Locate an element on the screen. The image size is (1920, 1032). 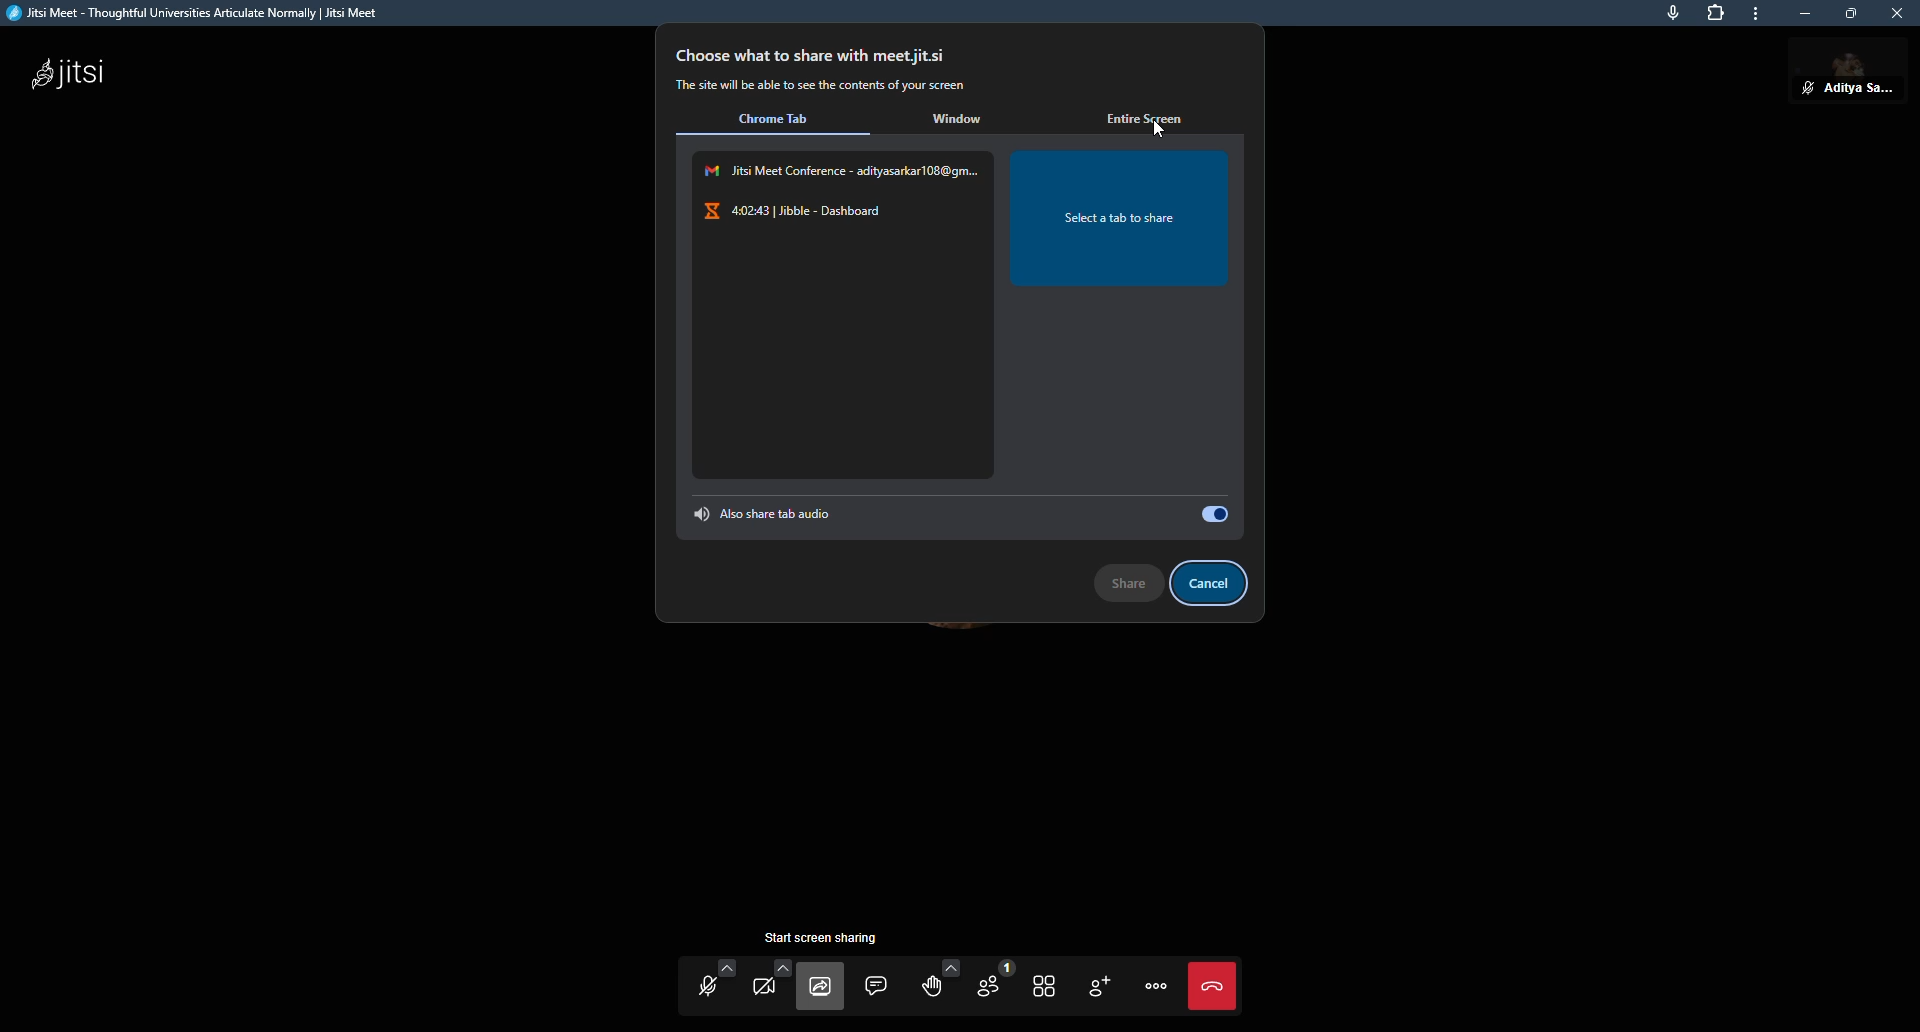
more actions is located at coordinates (1156, 987).